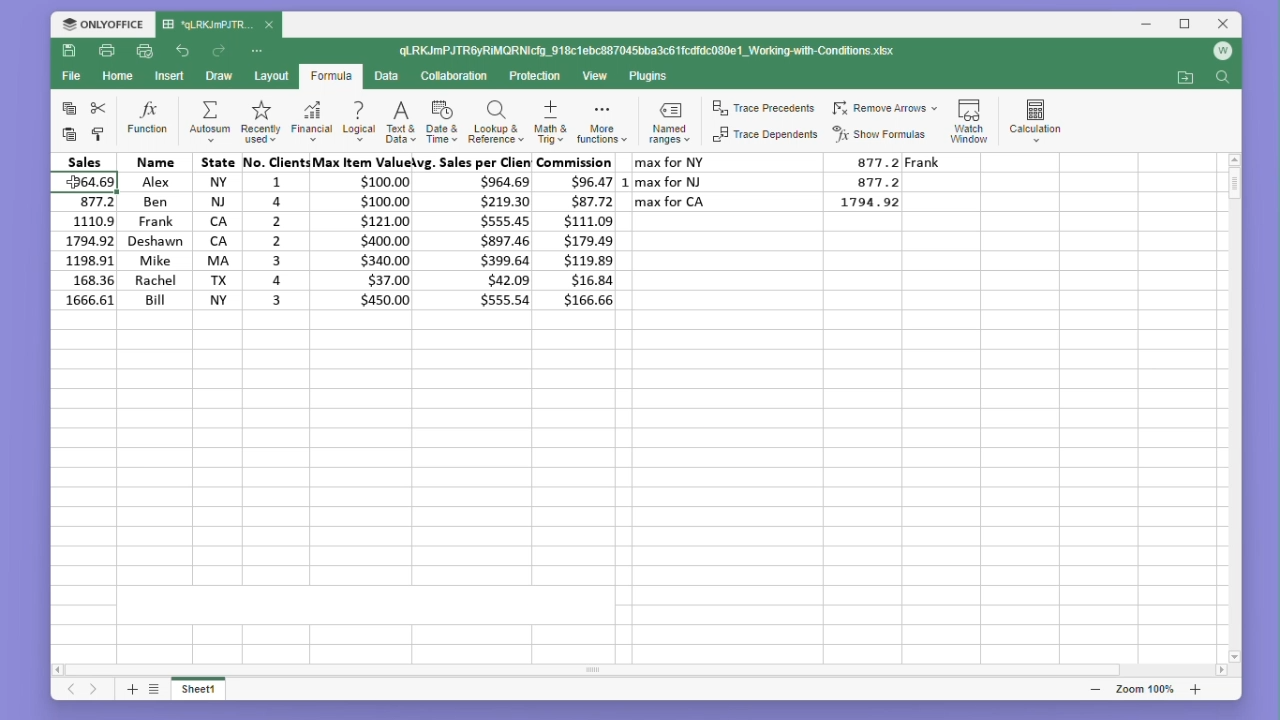  I want to click on zoom out, so click(1097, 690).